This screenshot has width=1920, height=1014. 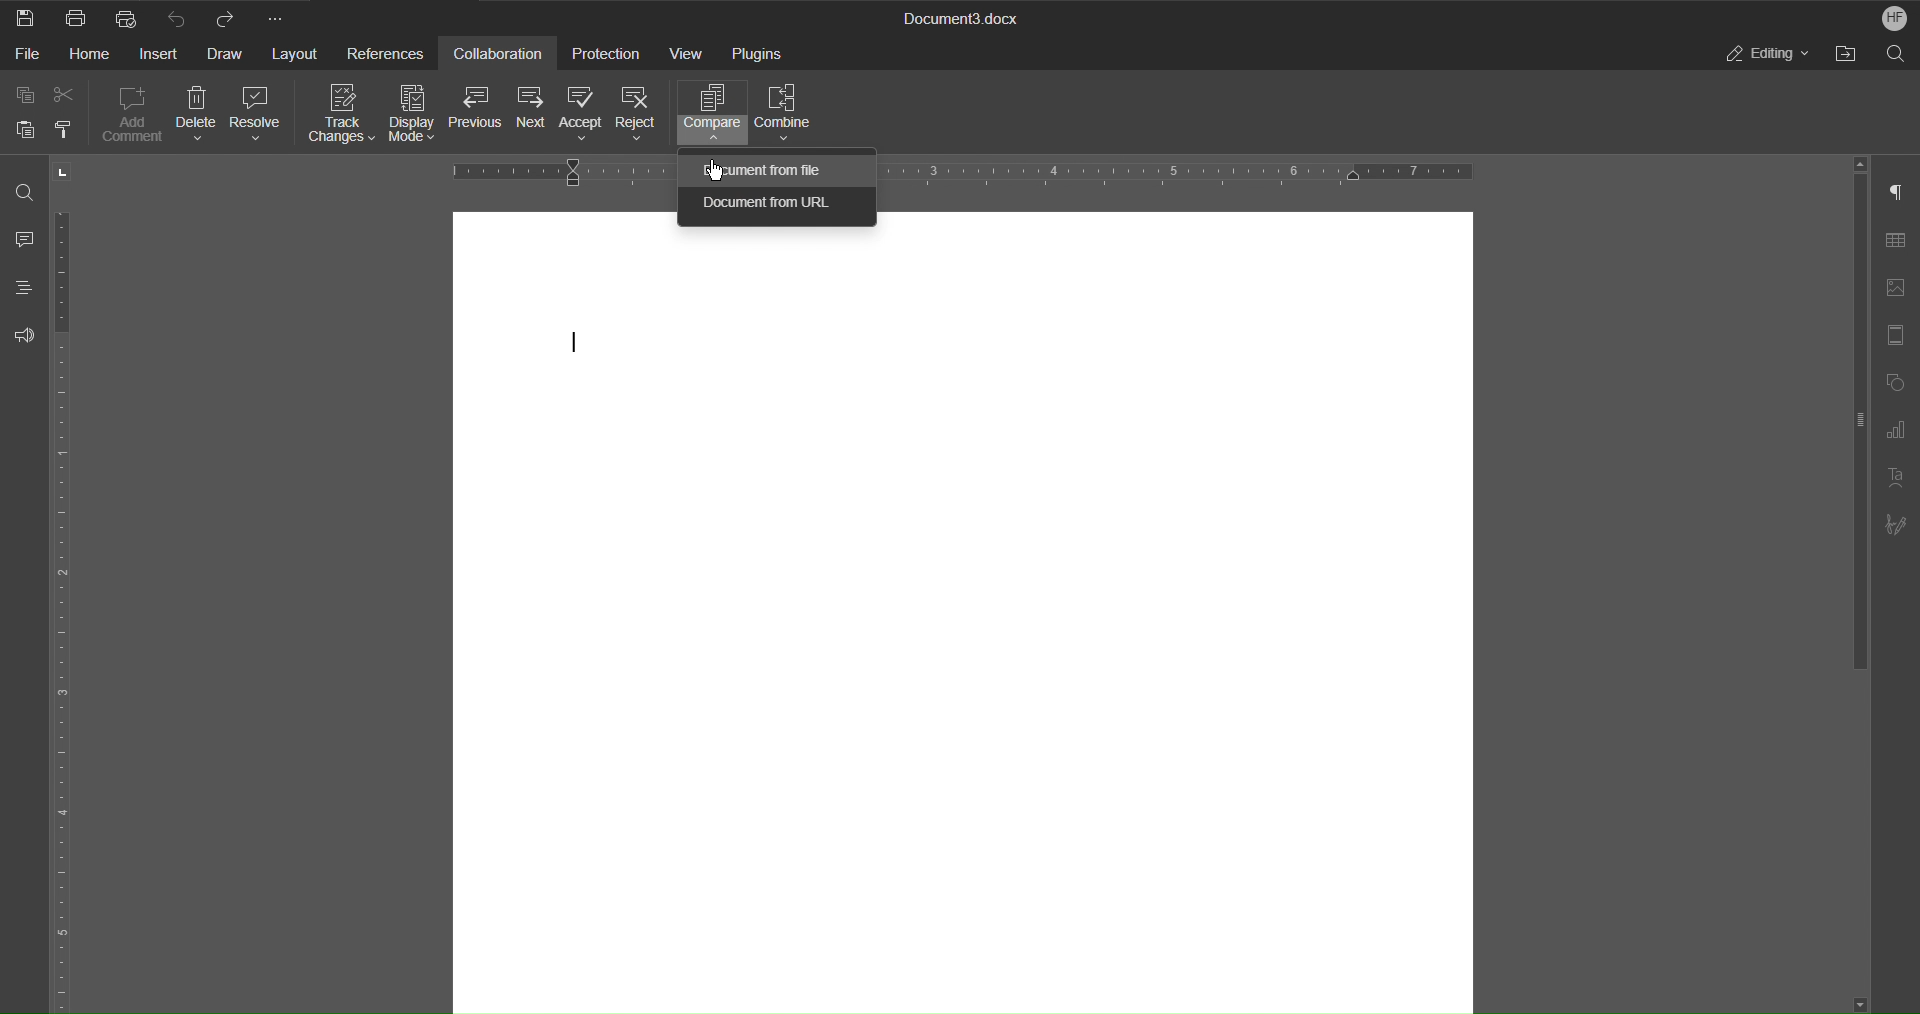 What do you see at coordinates (1897, 191) in the screenshot?
I see `Paragraph Settings` at bounding box center [1897, 191].